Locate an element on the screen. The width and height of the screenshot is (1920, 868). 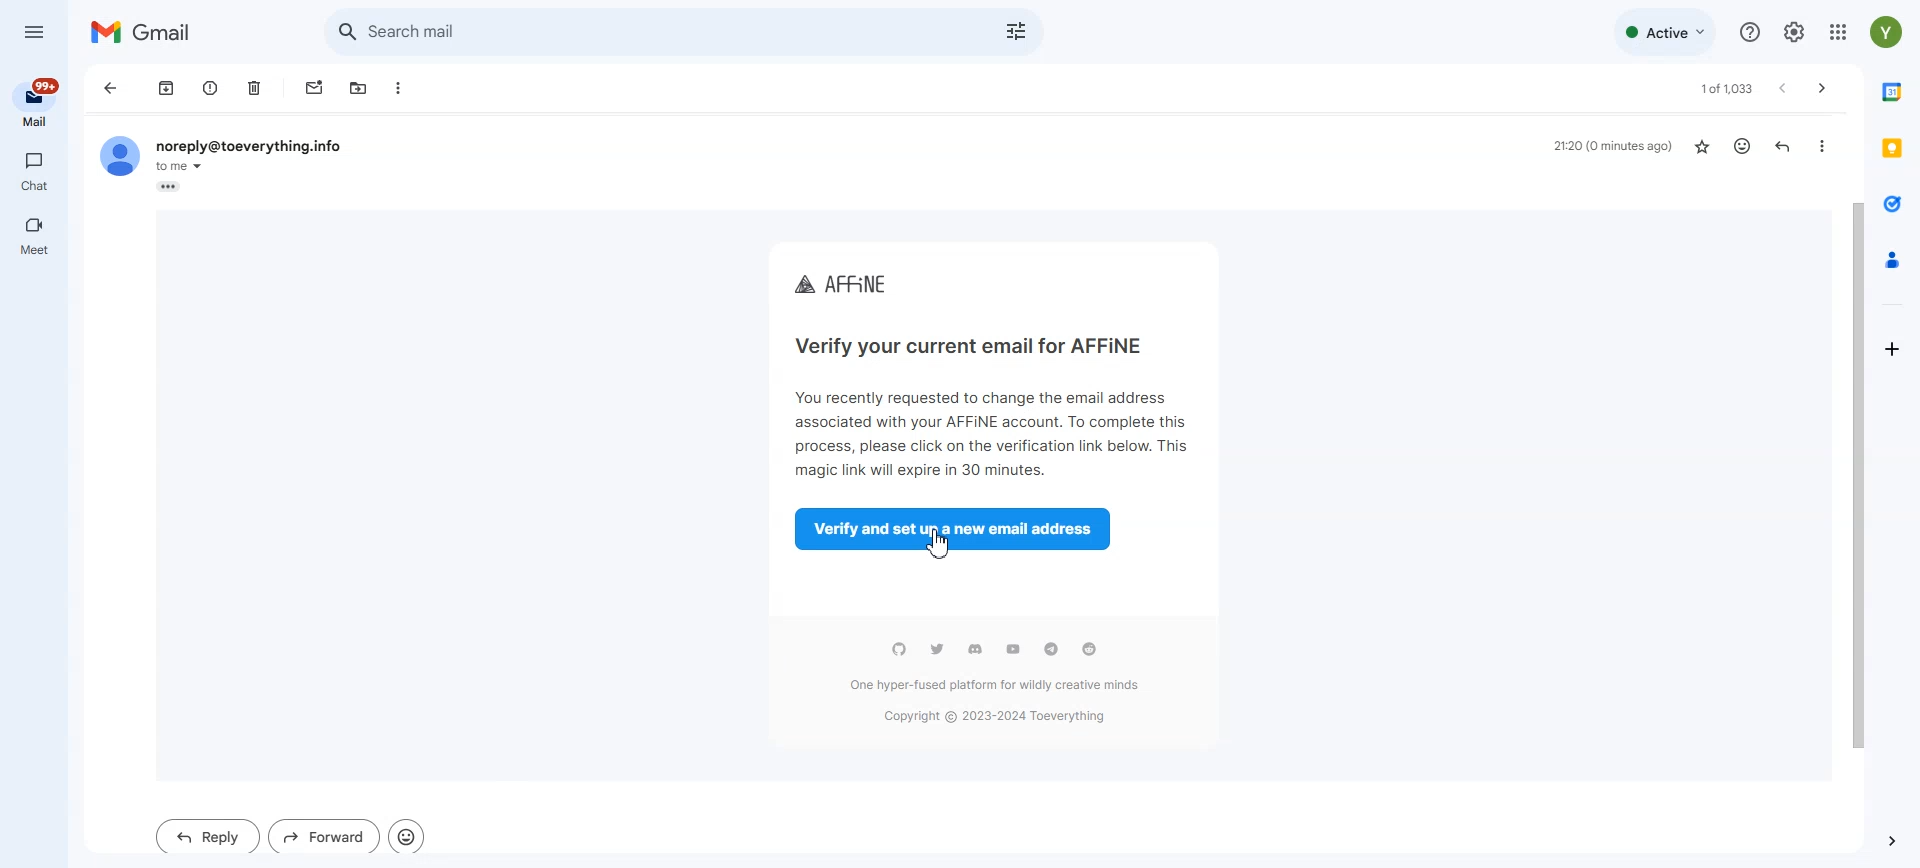
Contacts is located at coordinates (1892, 259).